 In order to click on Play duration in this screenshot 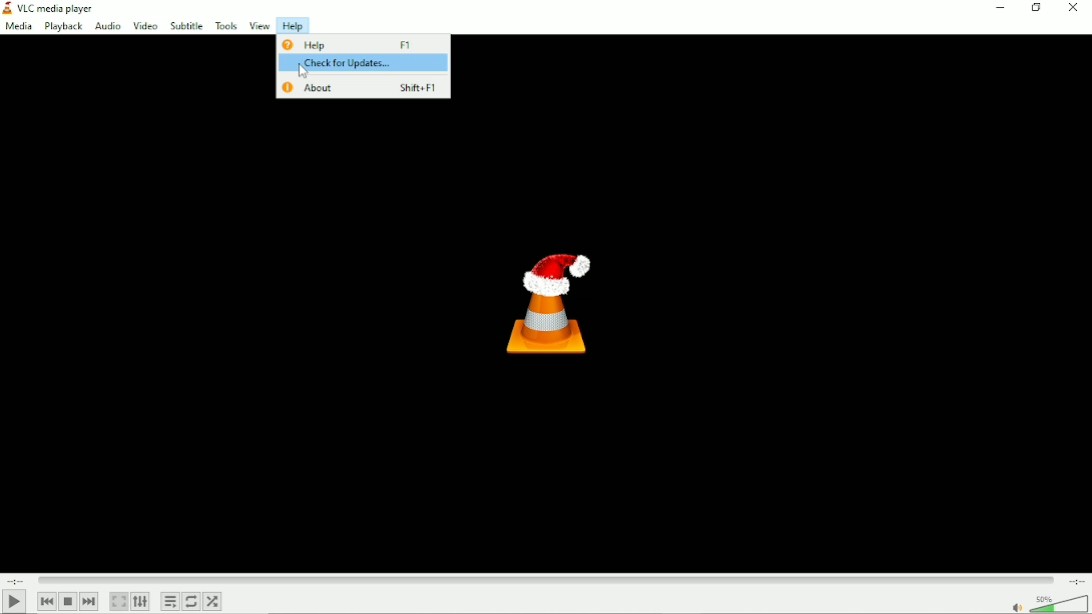, I will do `click(544, 581)`.